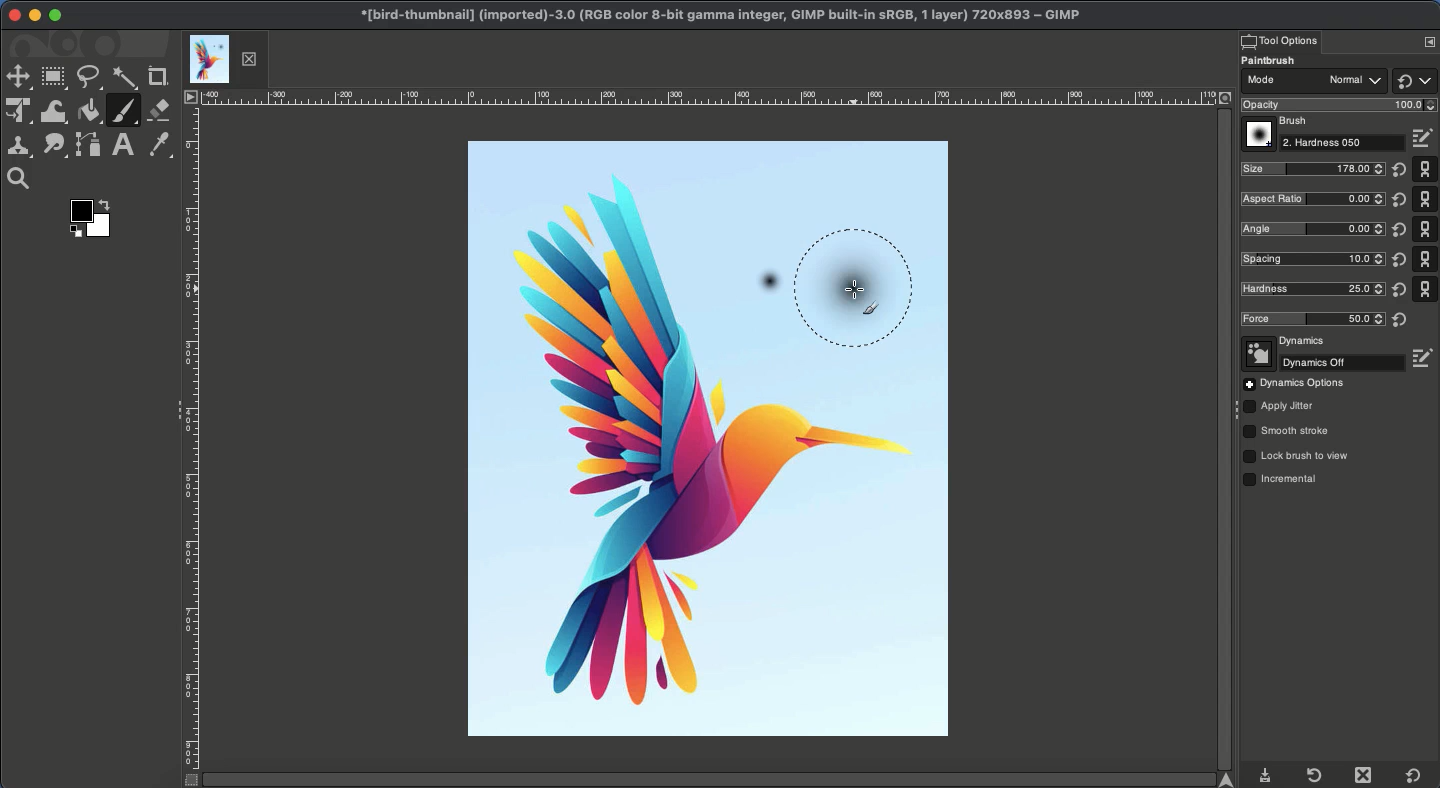 This screenshot has height=788, width=1440. I want to click on New size, so click(1314, 170).